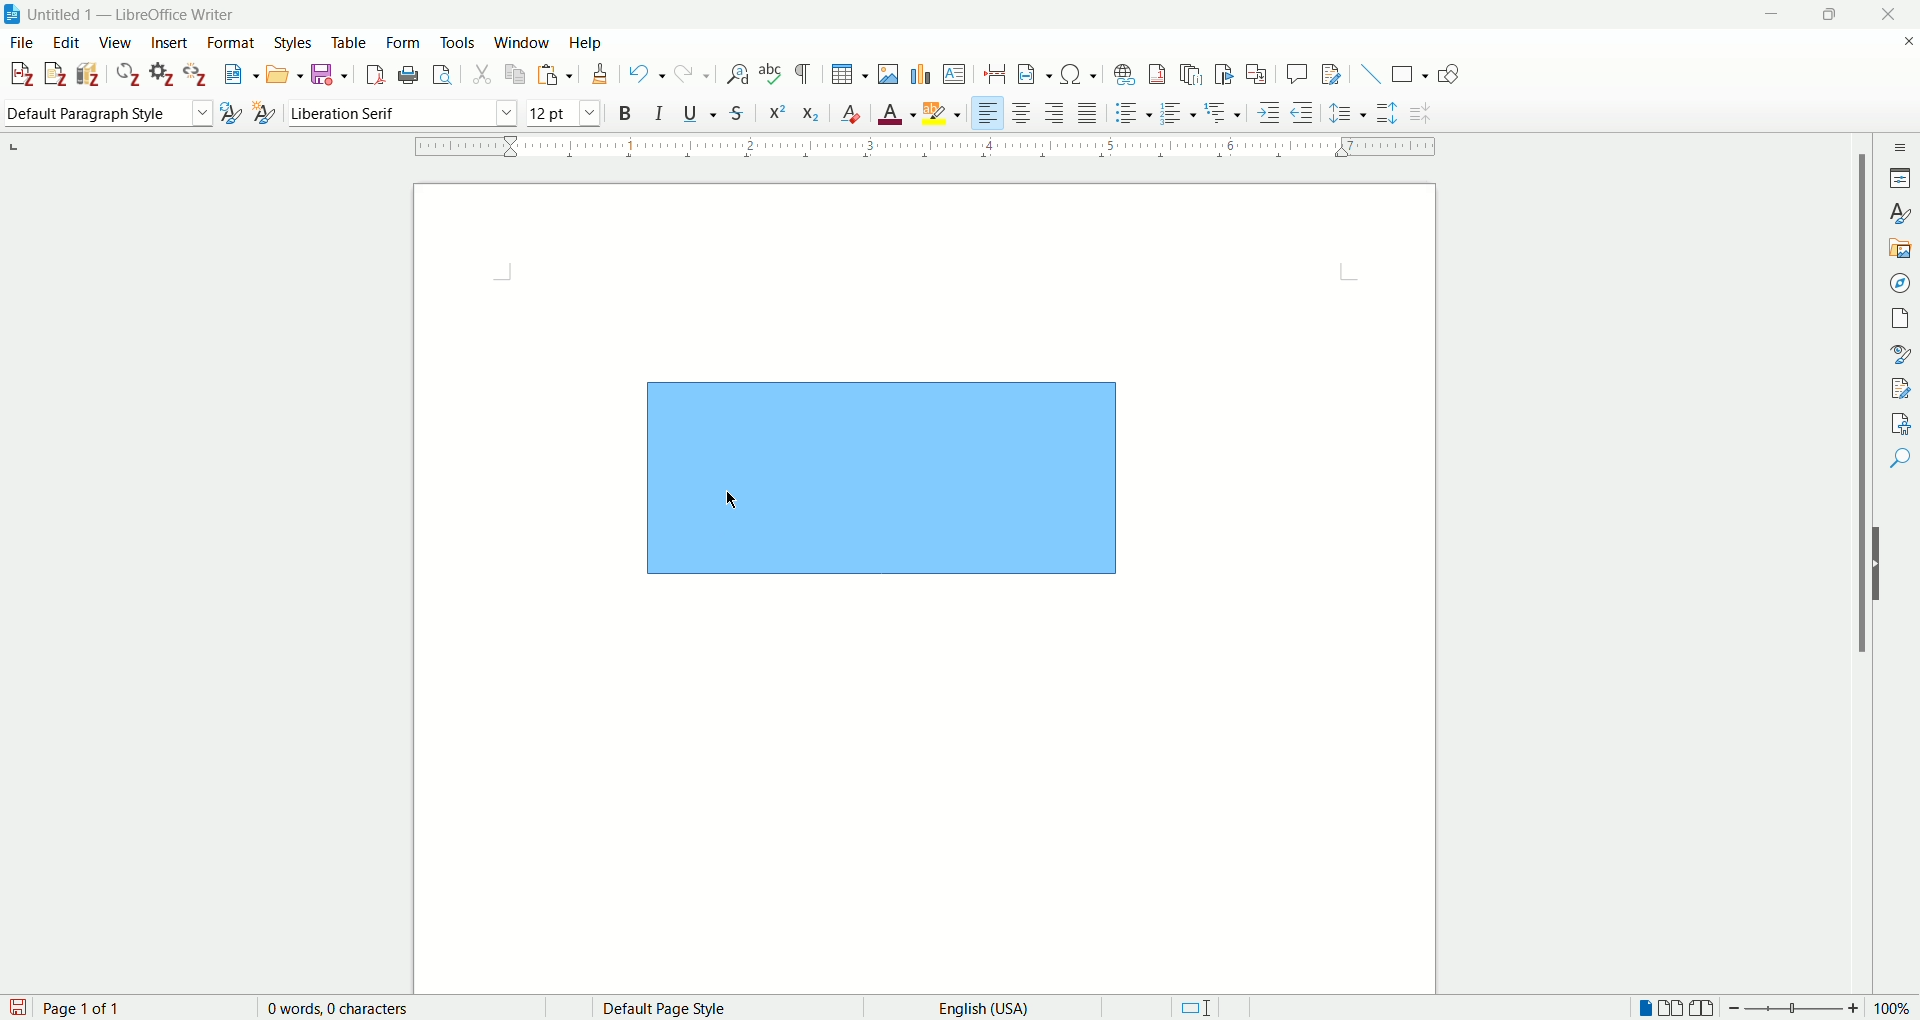 The image size is (1920, 1020). Describe the element at coordinates (12, 12) in the screenshot. I see `application icon` at that location.